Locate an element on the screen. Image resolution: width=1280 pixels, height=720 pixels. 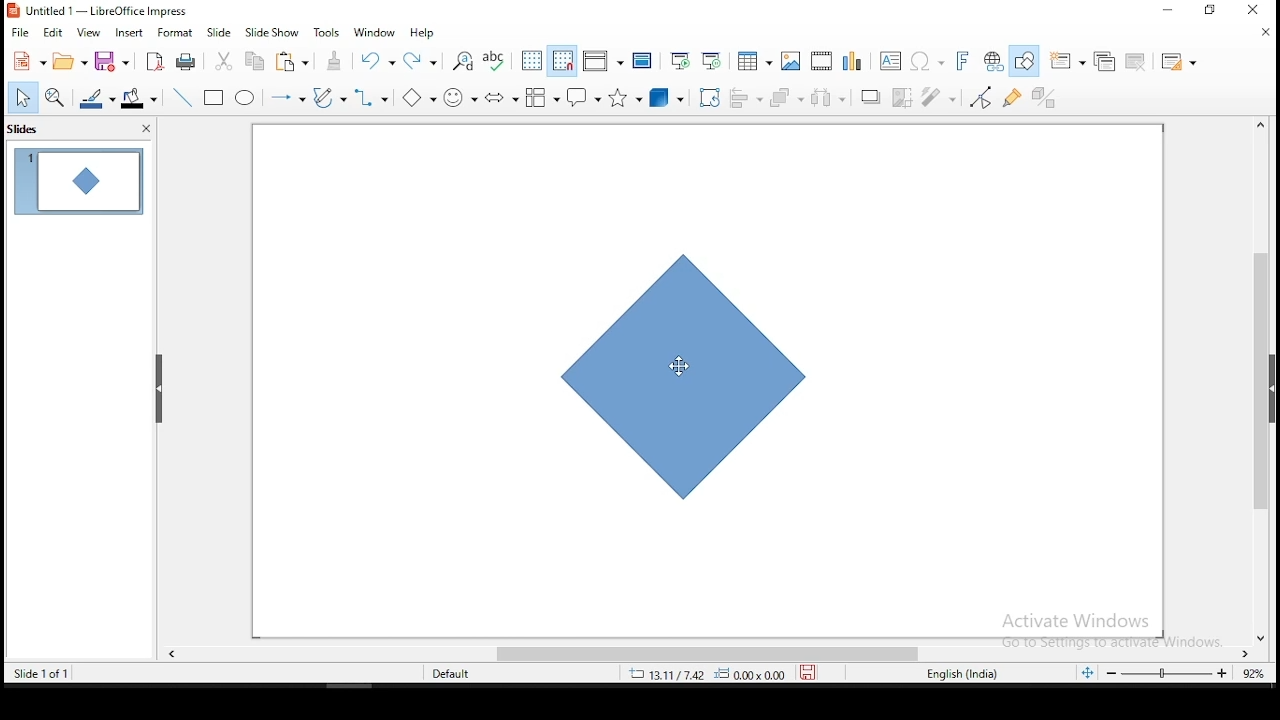
zoom and pan is located at coordinates (55, 100).